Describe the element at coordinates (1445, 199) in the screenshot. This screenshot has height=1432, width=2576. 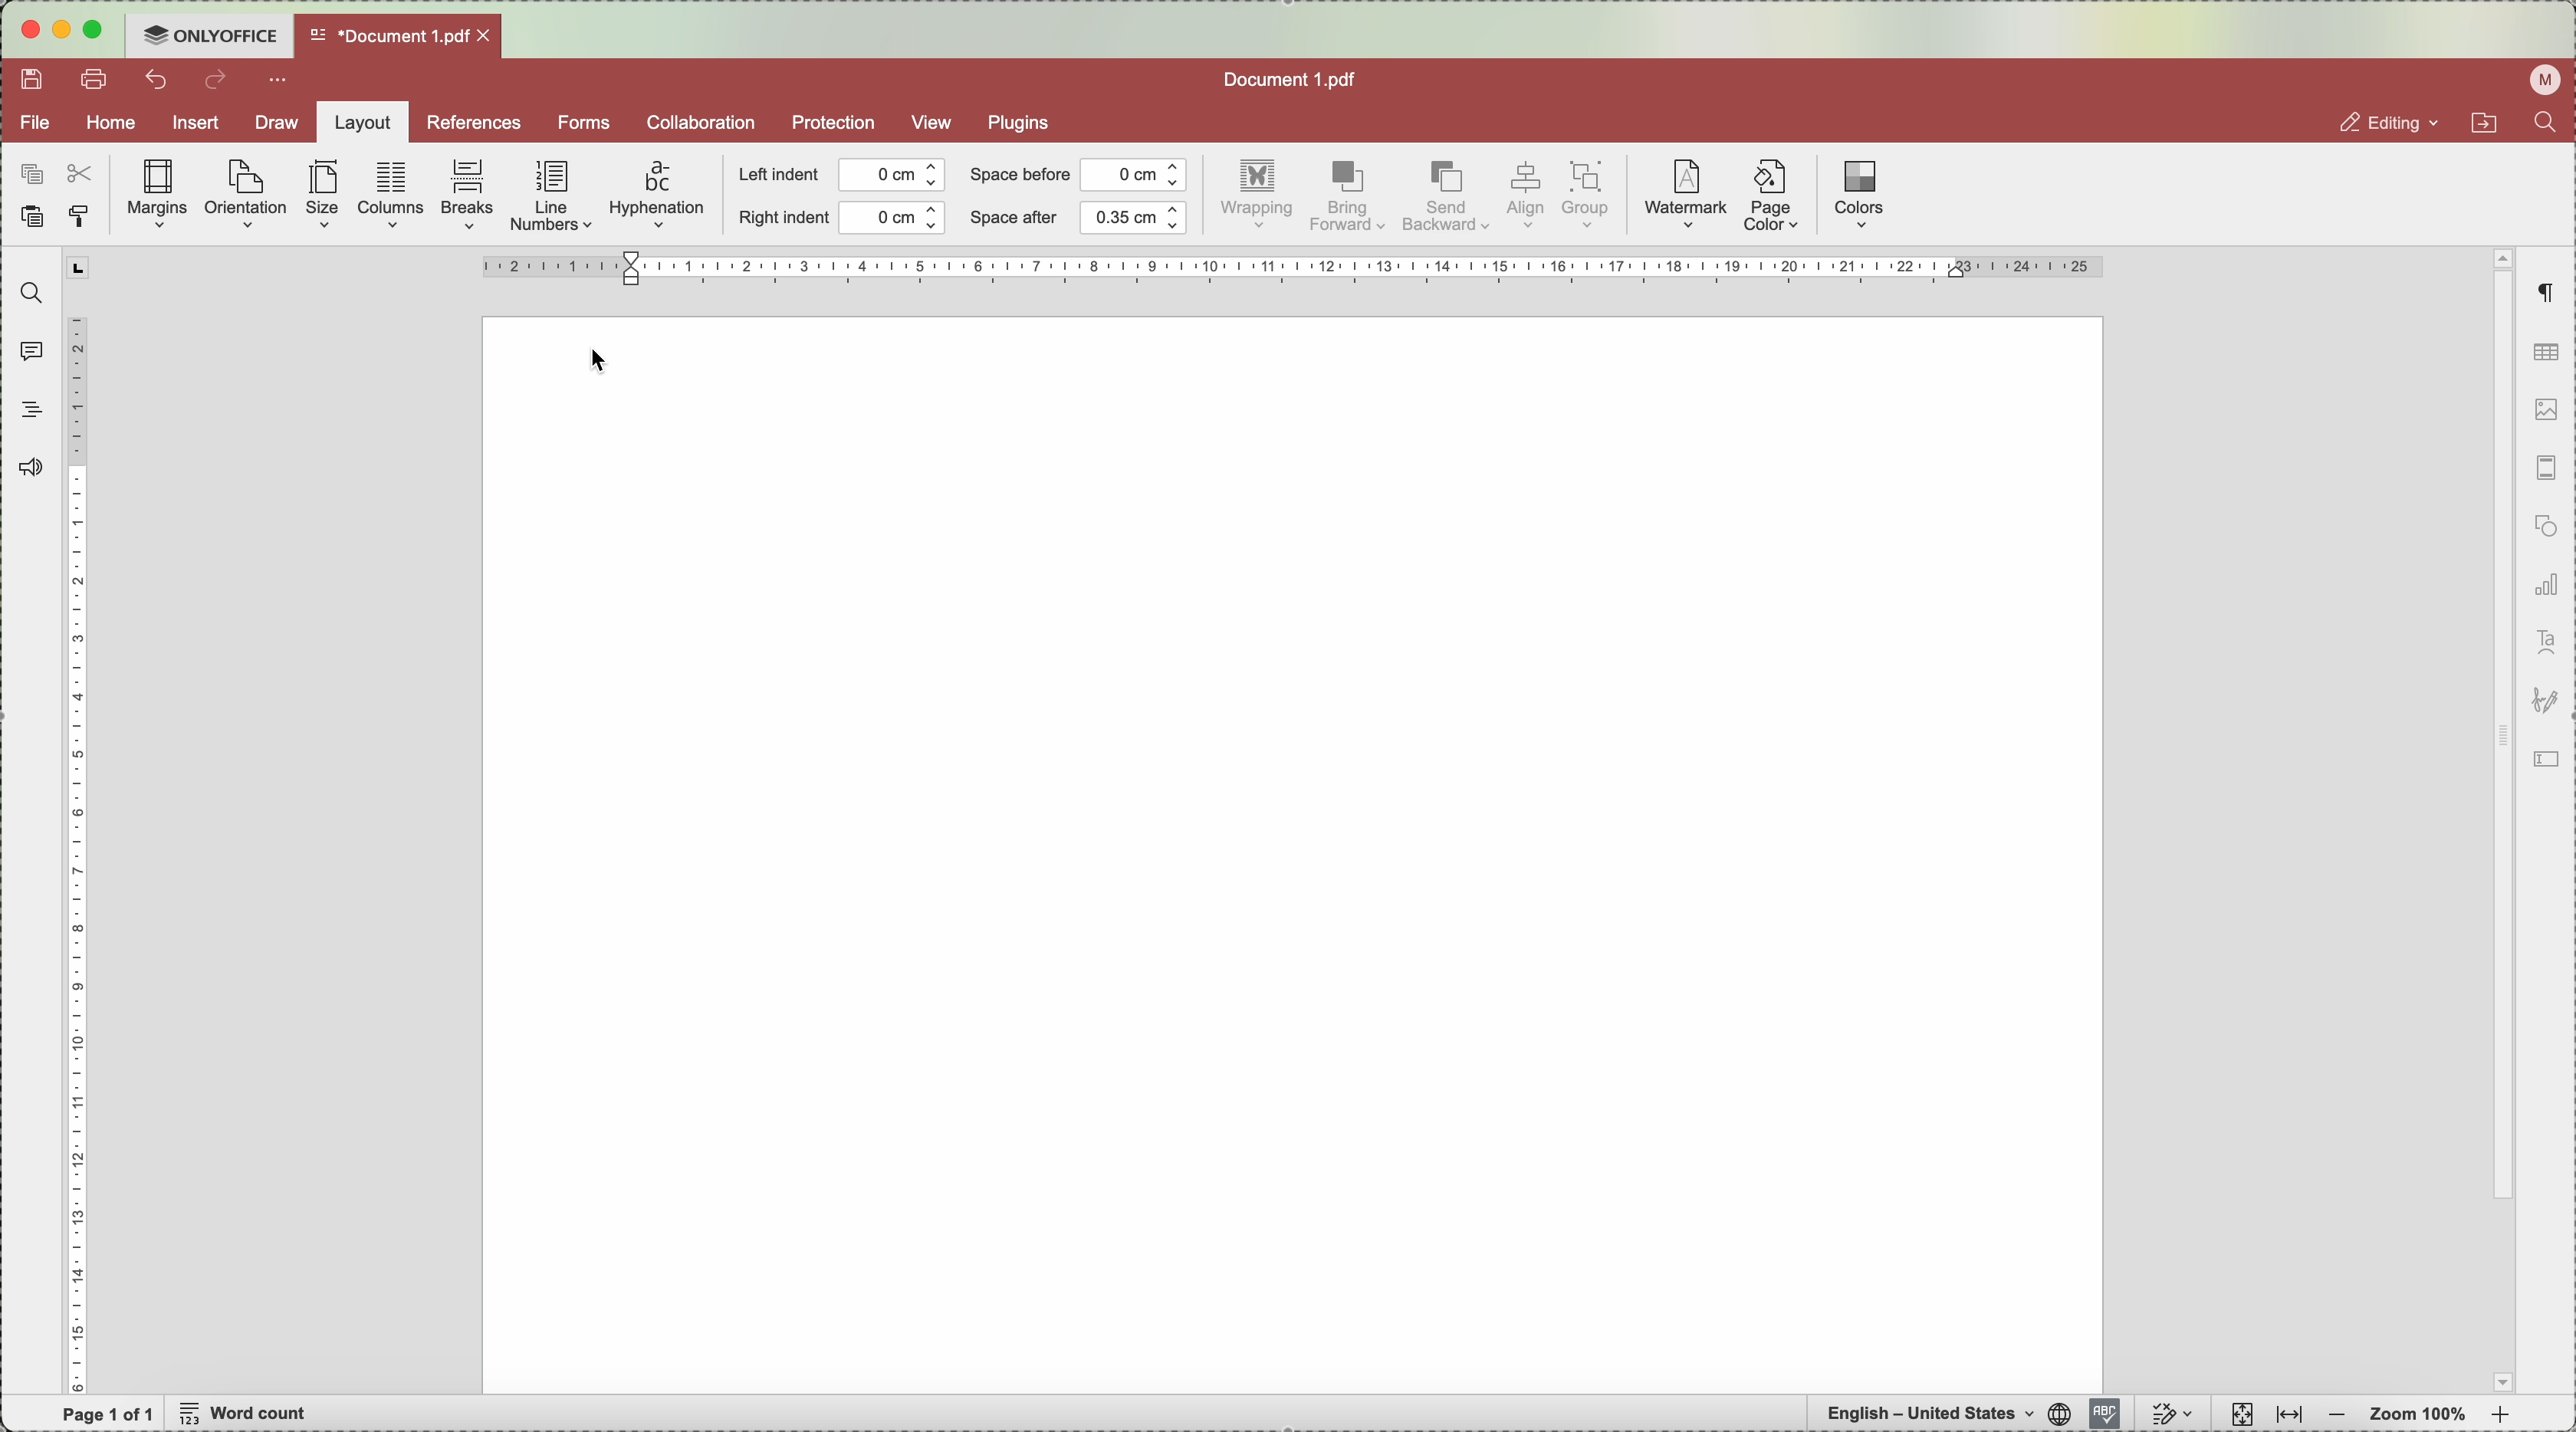
I see `send backward` at that location.